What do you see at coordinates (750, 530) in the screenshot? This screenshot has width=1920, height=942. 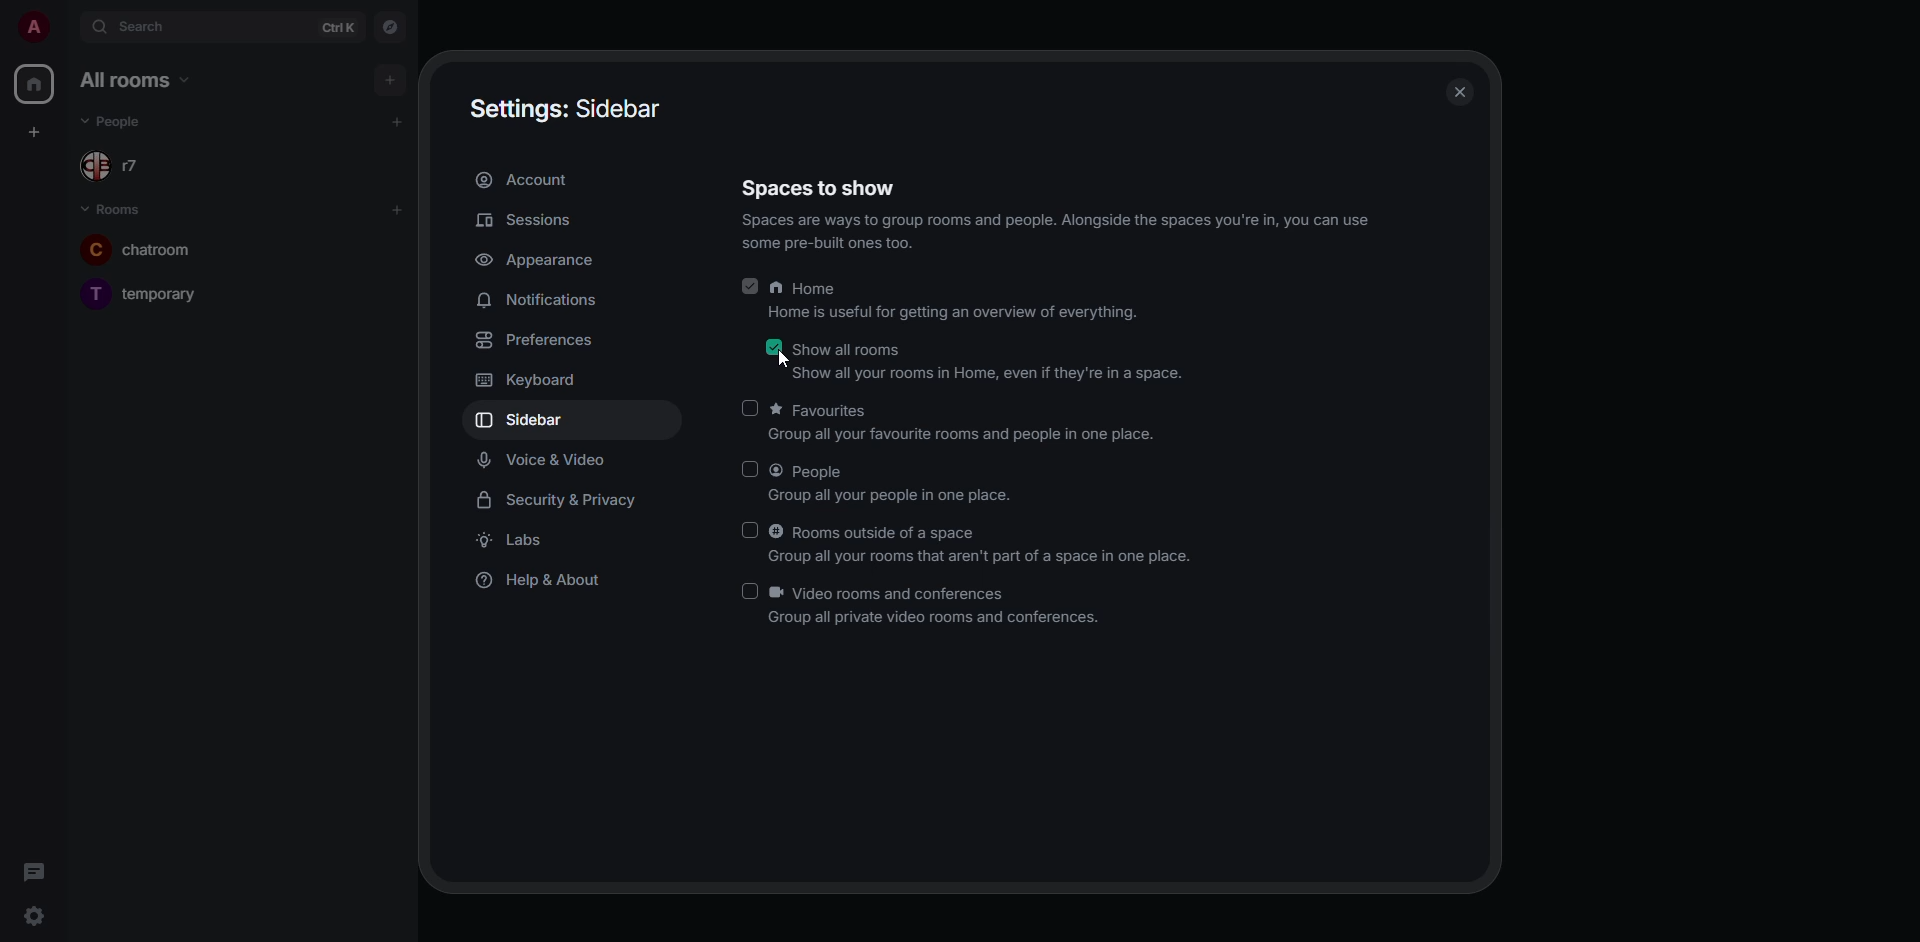 I see `click to enable` at bounding box center [750, 530].